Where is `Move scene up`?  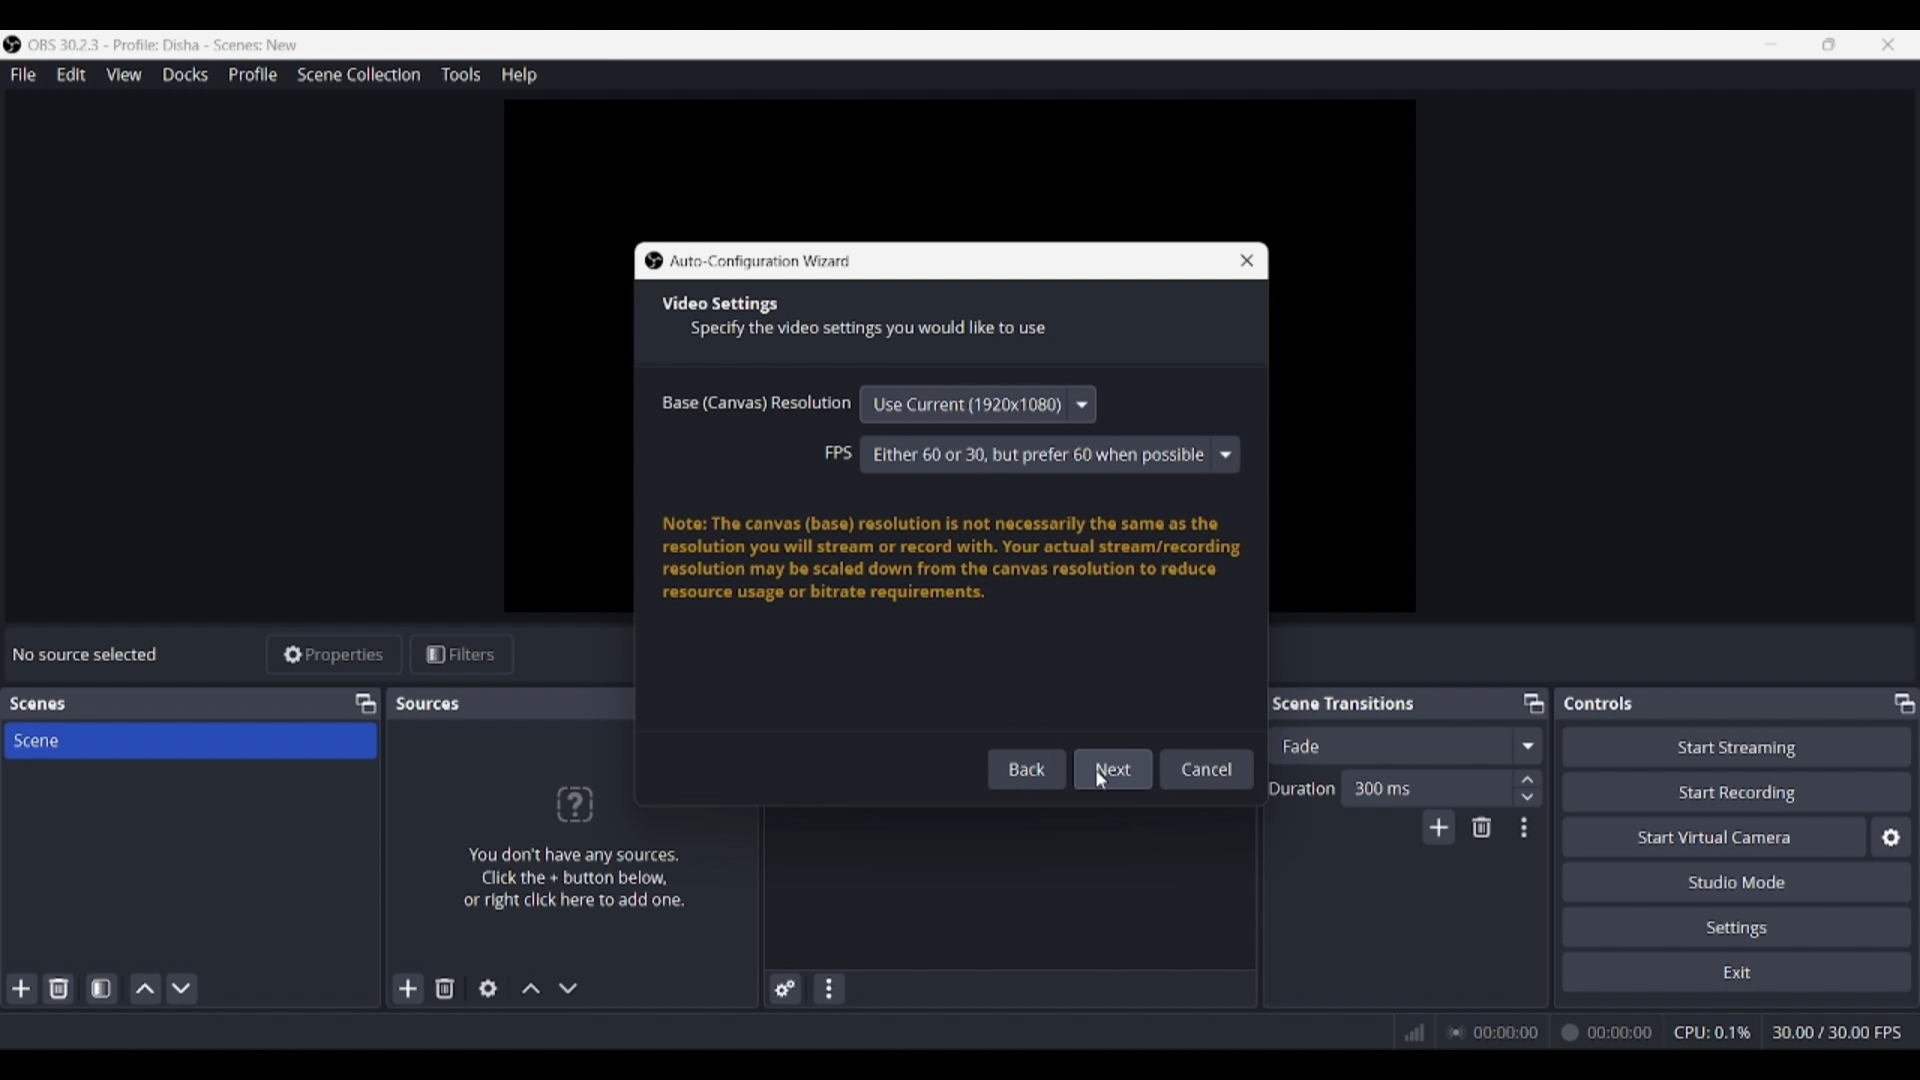
Move scene up is located at coordinates (146, 989).